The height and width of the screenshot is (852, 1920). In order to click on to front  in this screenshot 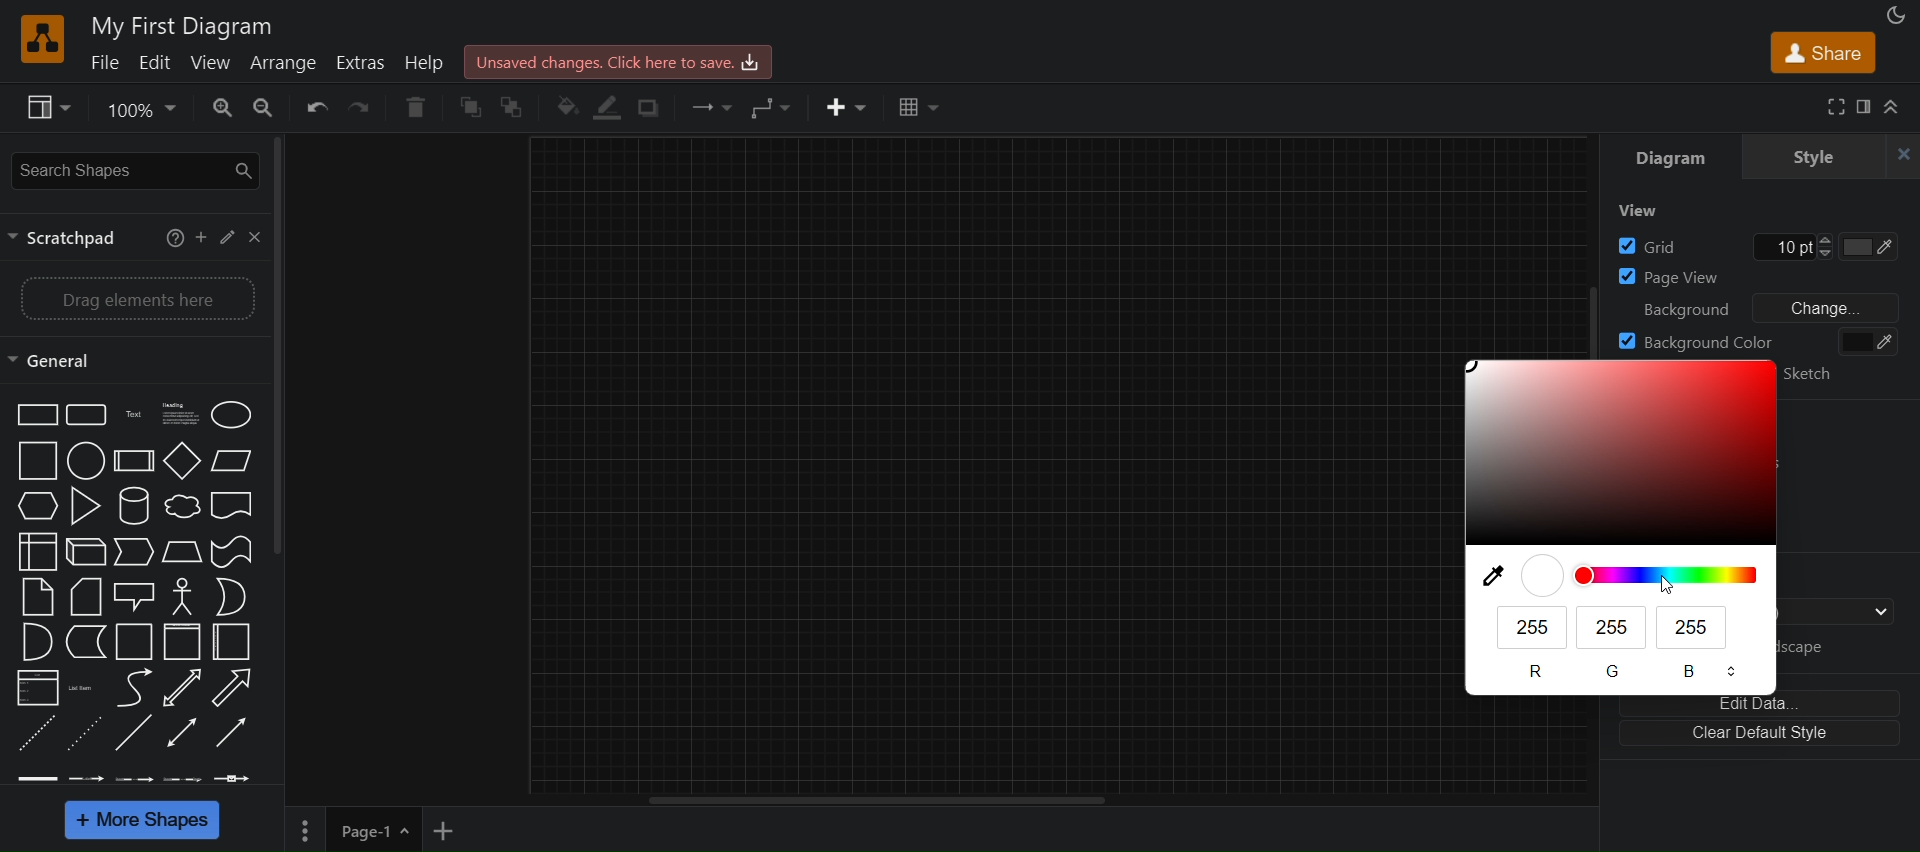, I will do `click(471, 107)`.